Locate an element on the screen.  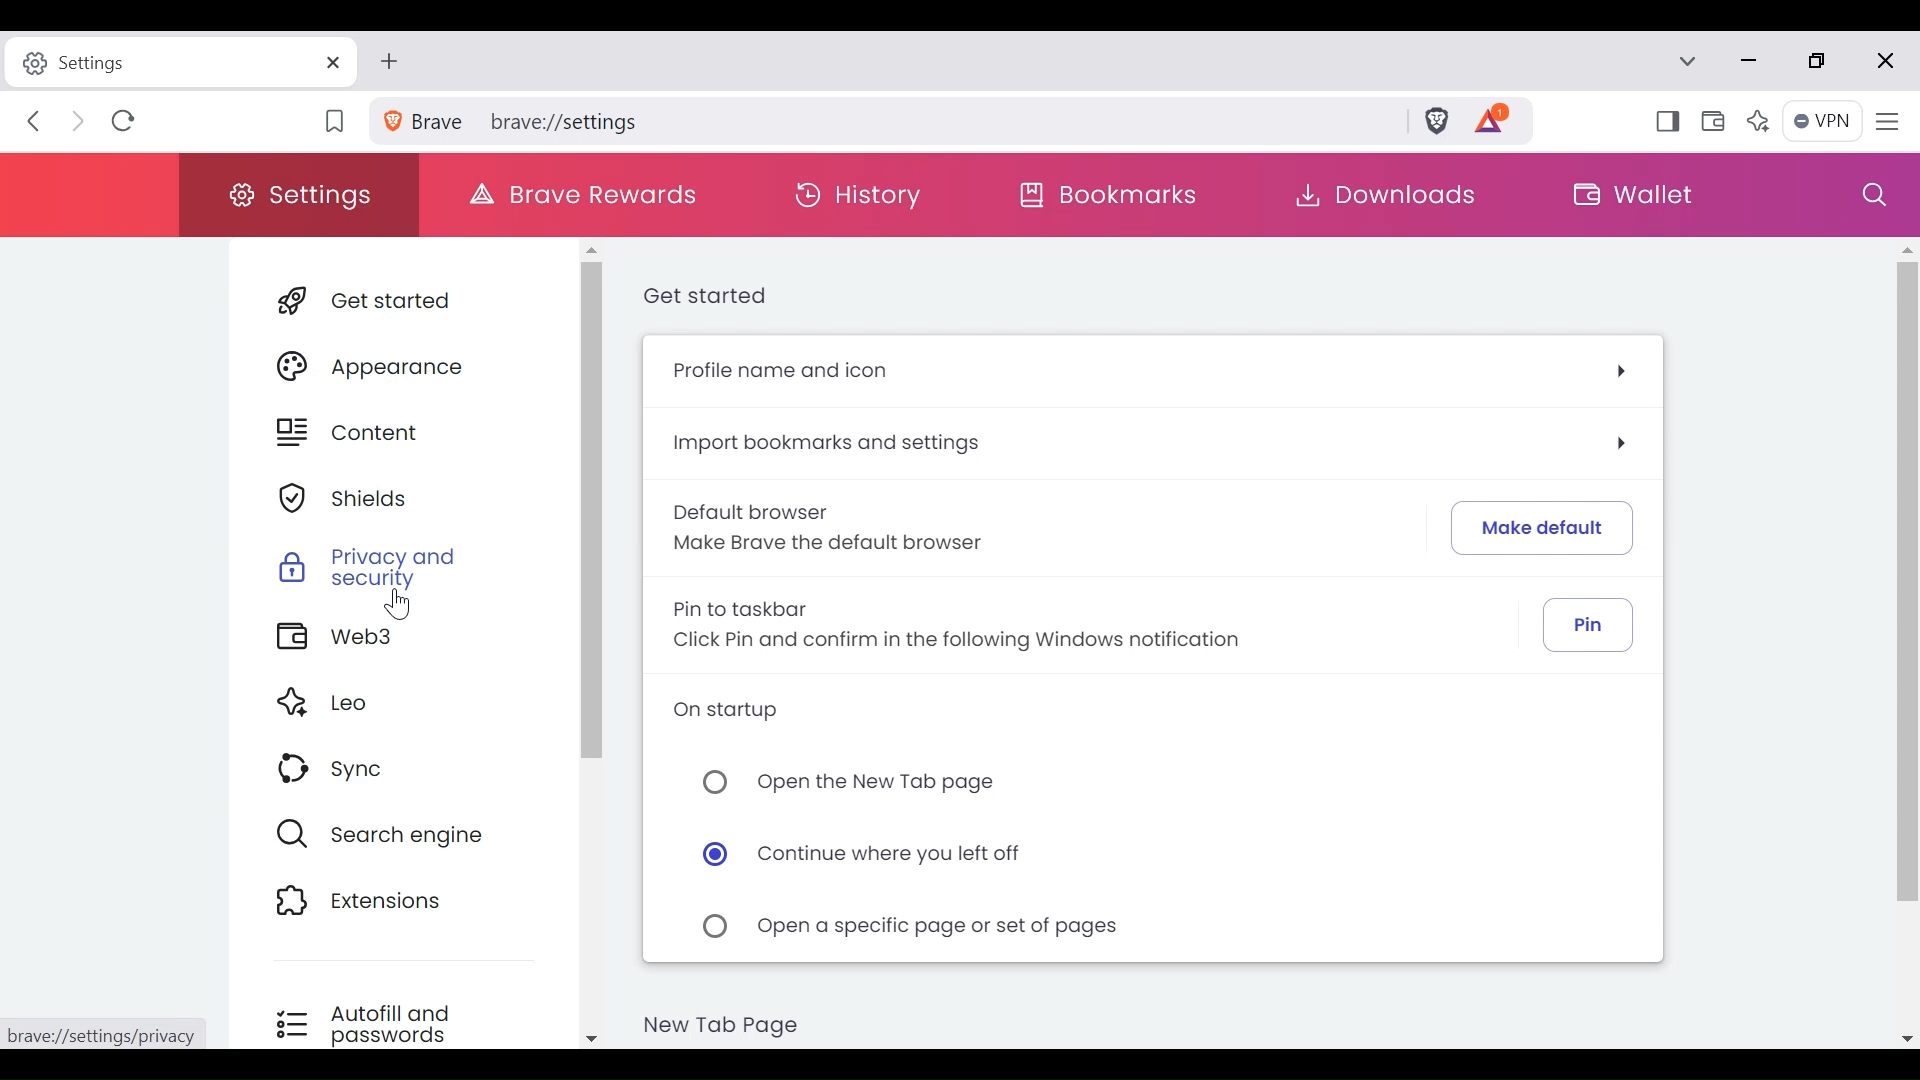
Appearance is located at coordinates (401, 366).